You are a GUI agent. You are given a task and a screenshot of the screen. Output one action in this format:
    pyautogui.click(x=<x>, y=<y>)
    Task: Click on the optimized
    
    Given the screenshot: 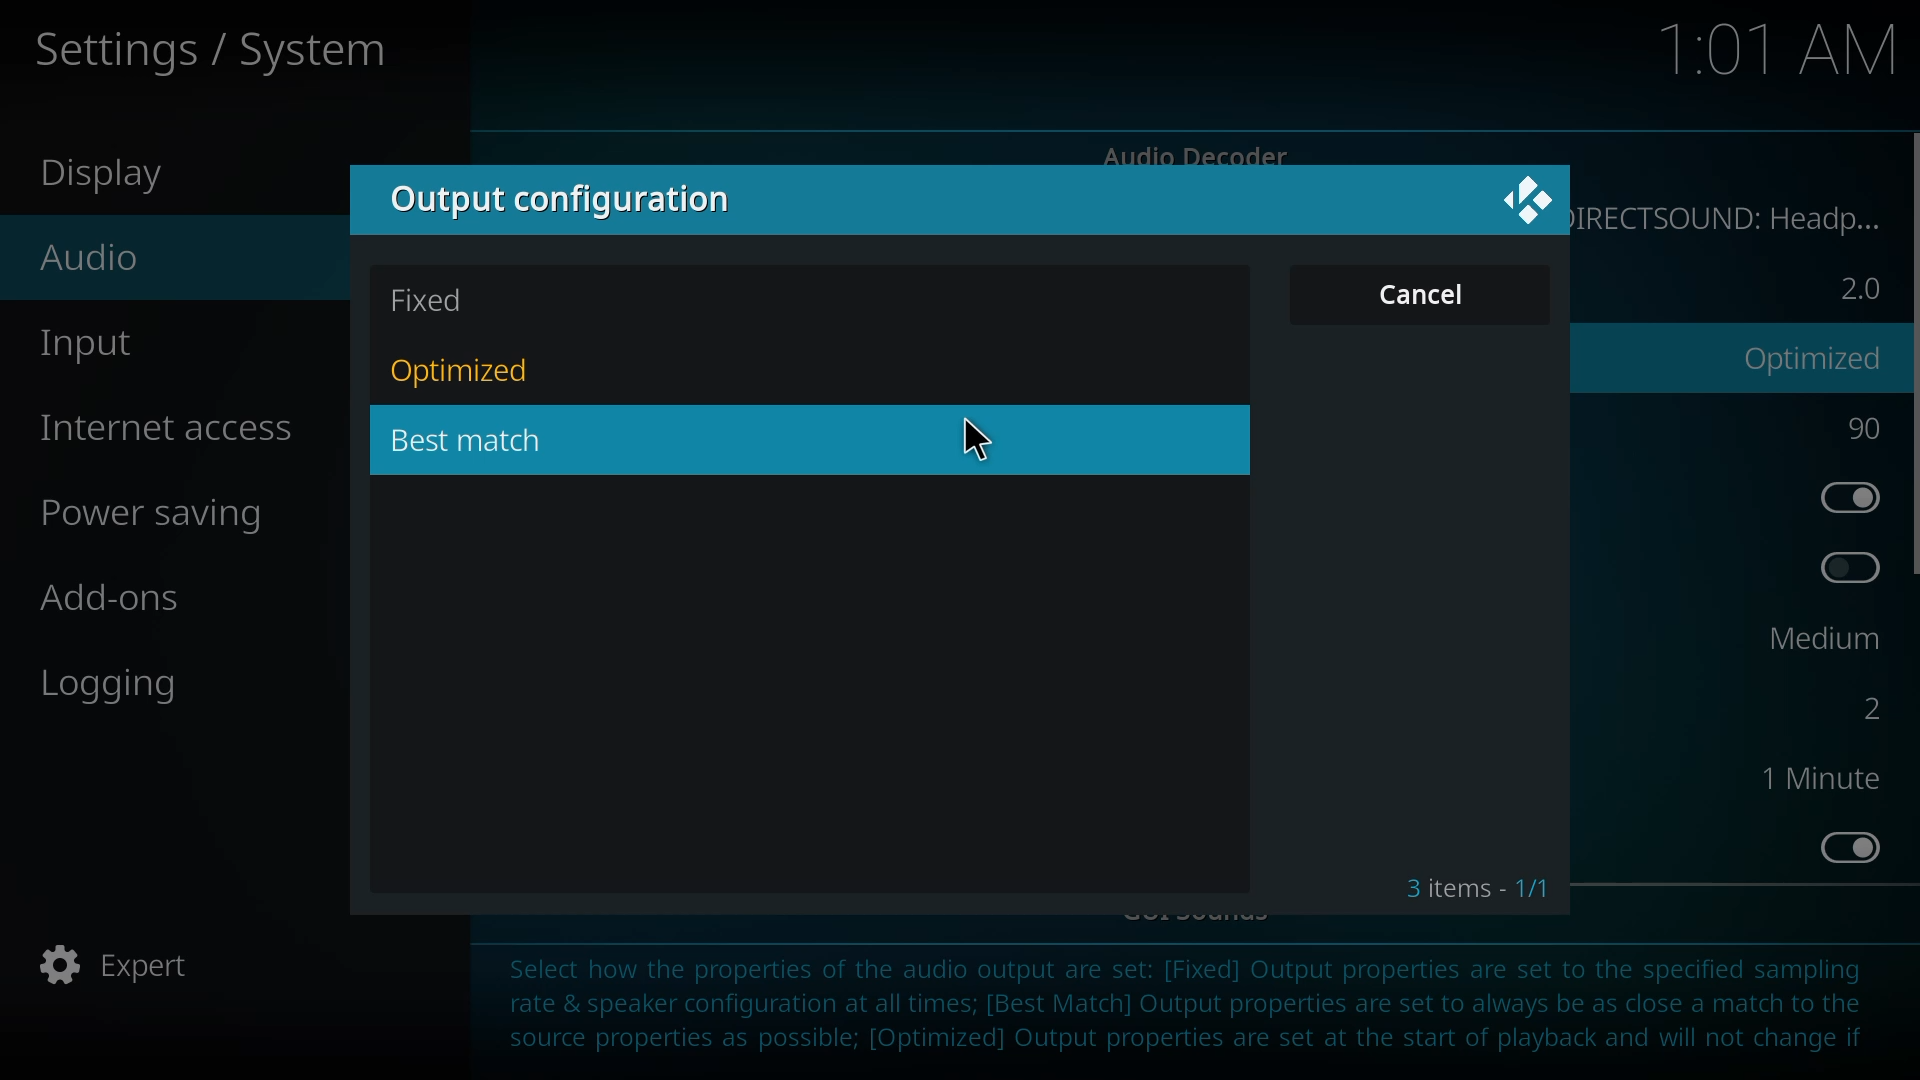 What is the action you would take?
    pyautogui.click(x=1816, y=358)
    